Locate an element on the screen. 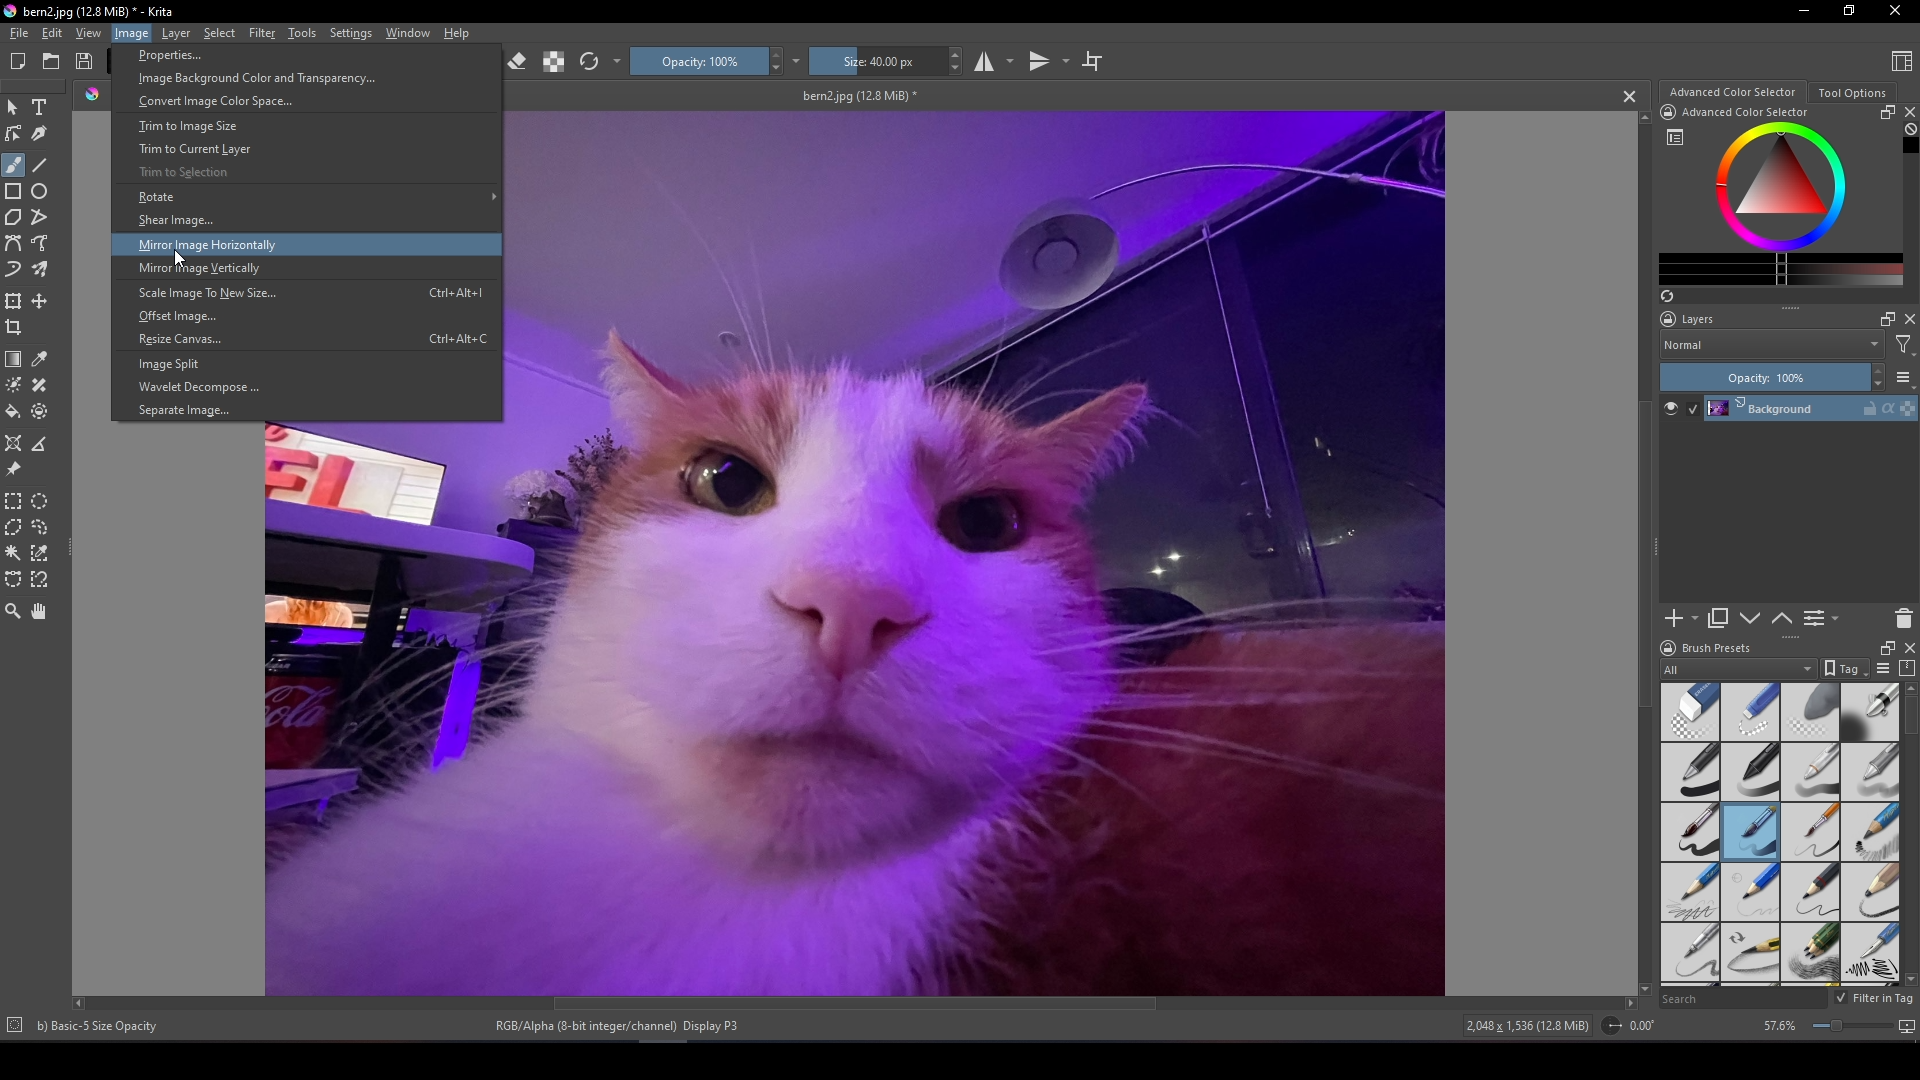 The image size is (1920, 1080). Reference images tool is located at coordinates (12, 469).